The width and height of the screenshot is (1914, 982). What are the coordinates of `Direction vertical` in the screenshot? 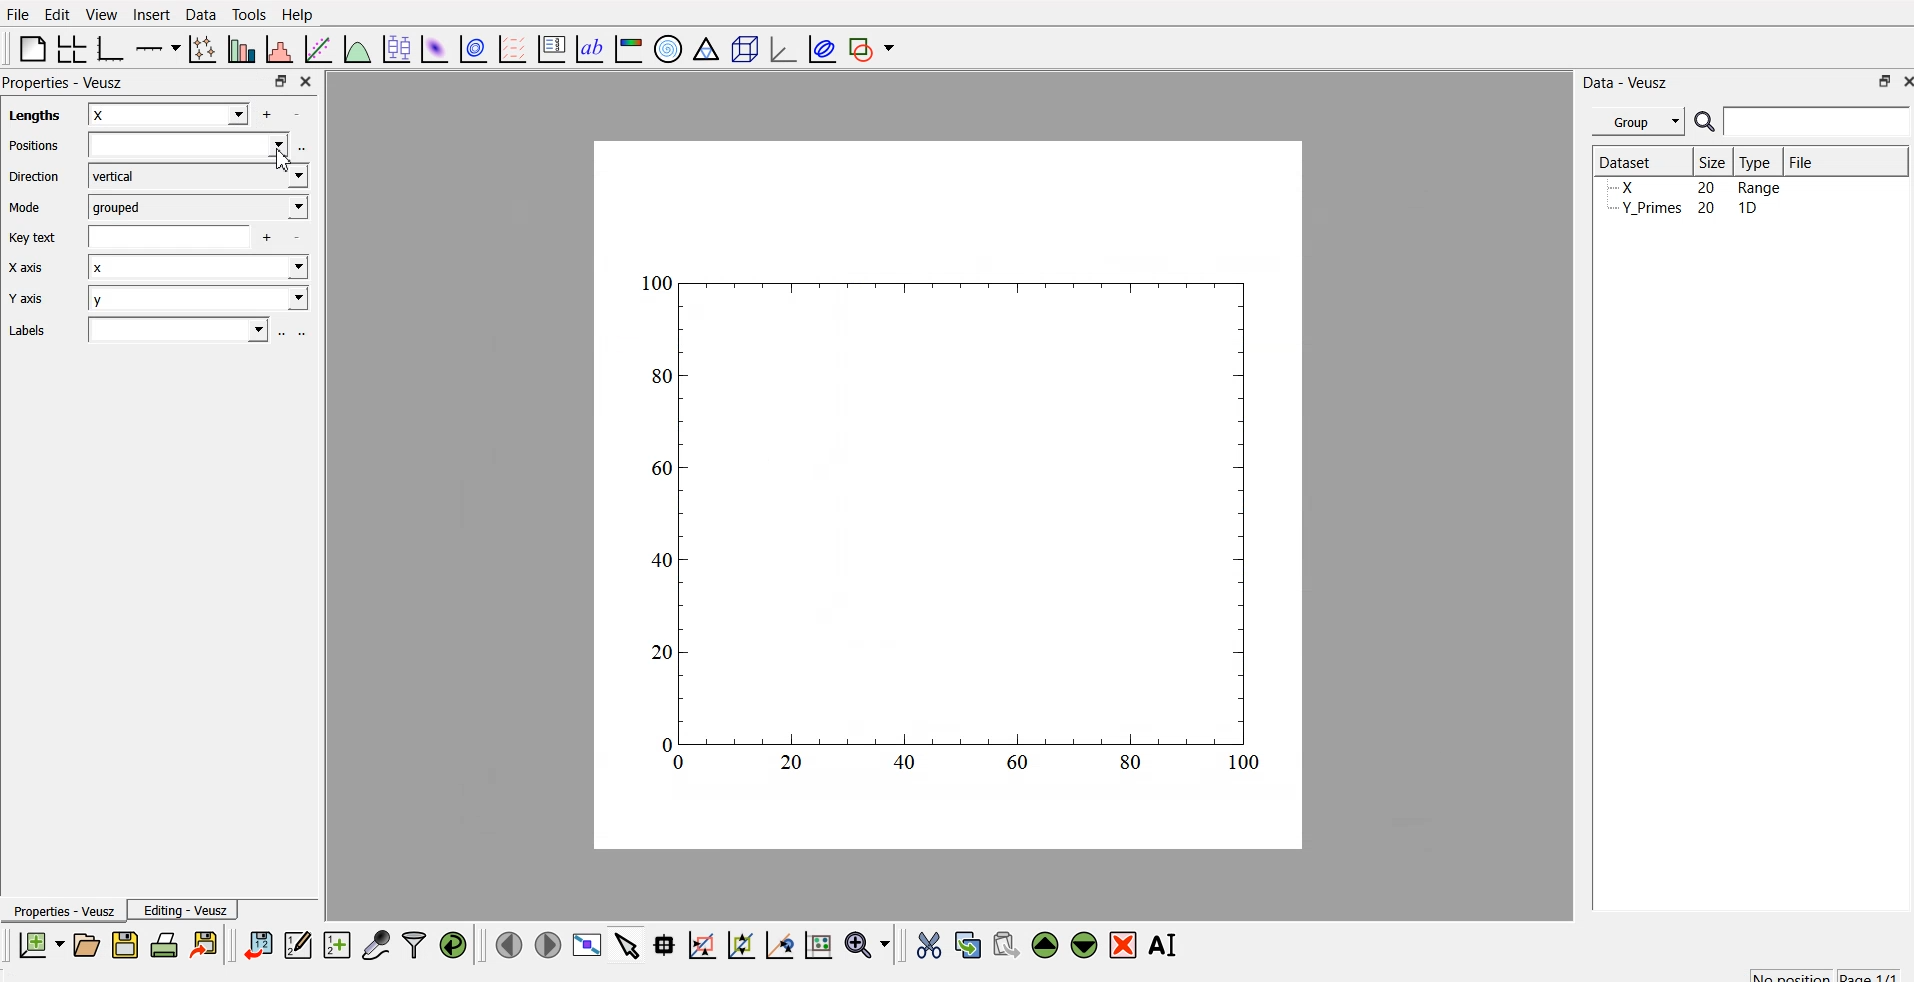 It's located at (158, 176).